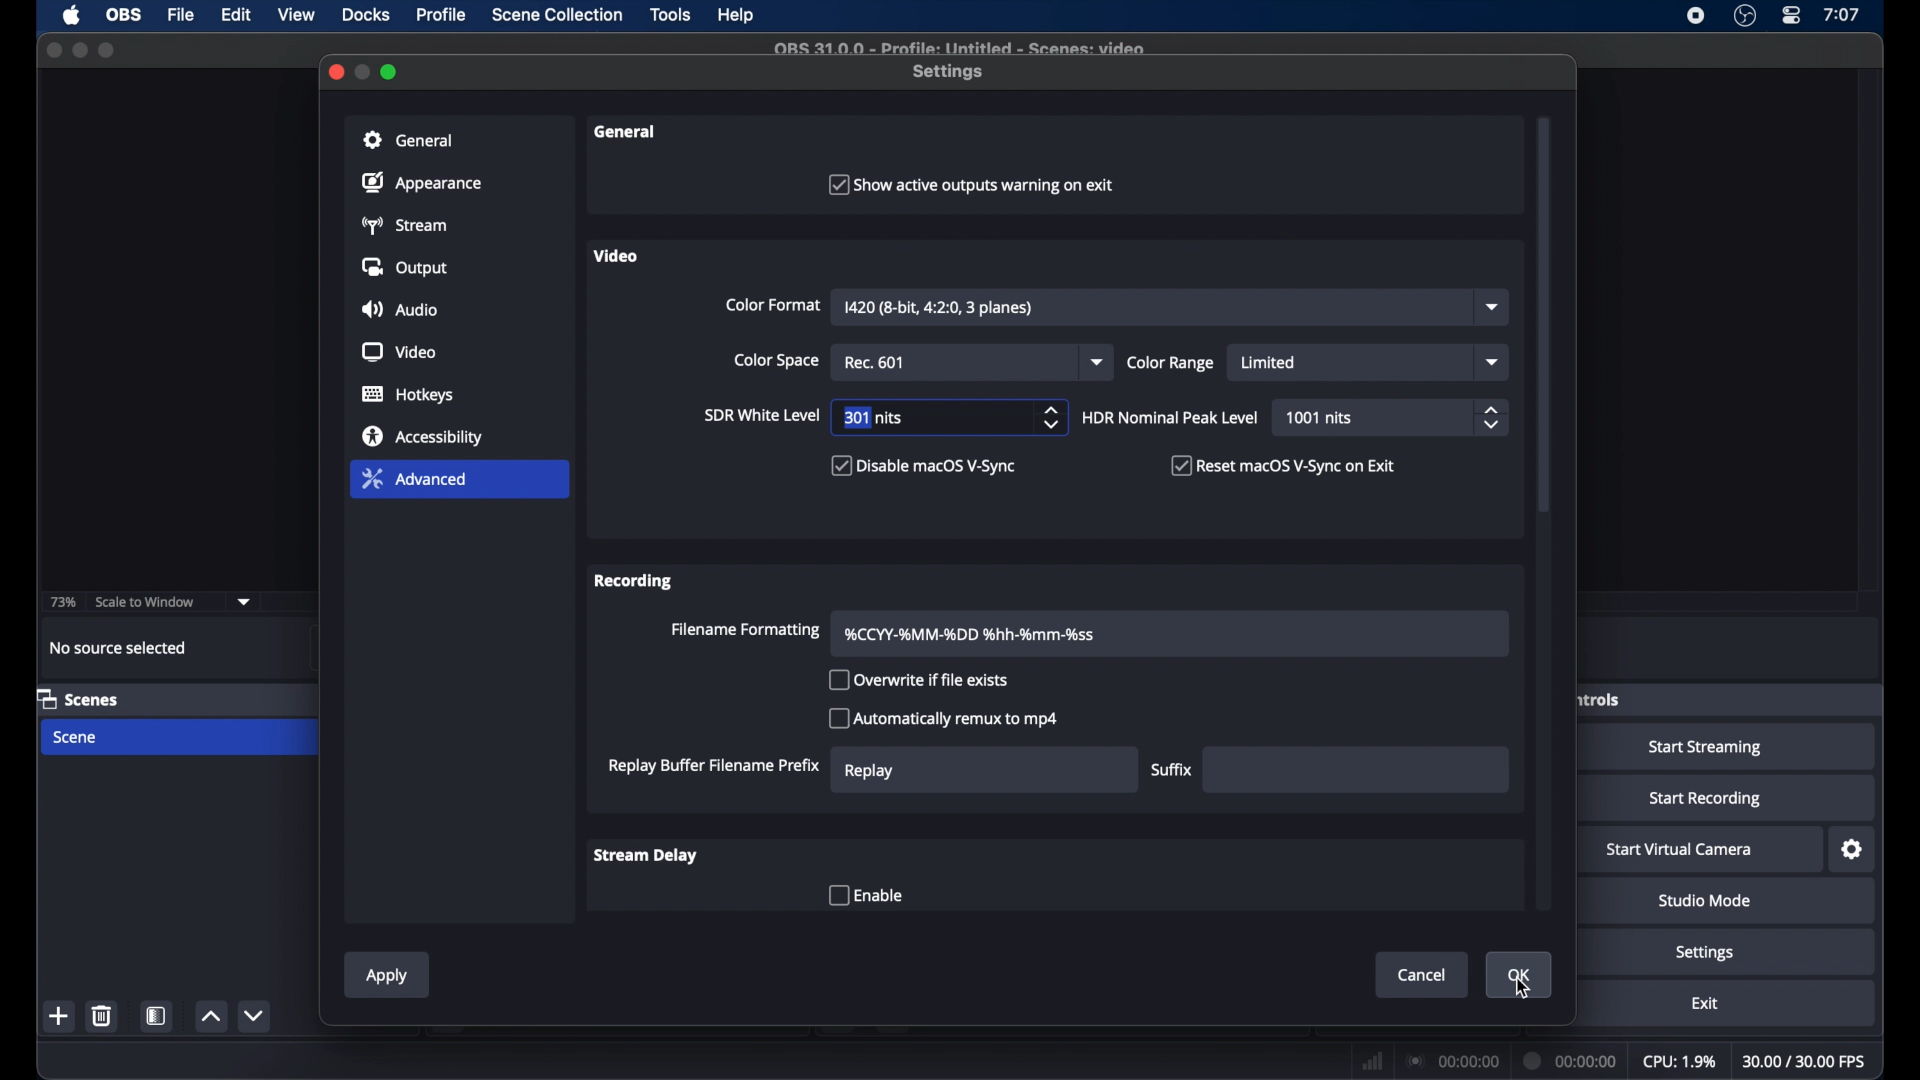  What do you see at coordinates (298, 15) in the screenshot?
I see `view` at bounding box center [298, 15].